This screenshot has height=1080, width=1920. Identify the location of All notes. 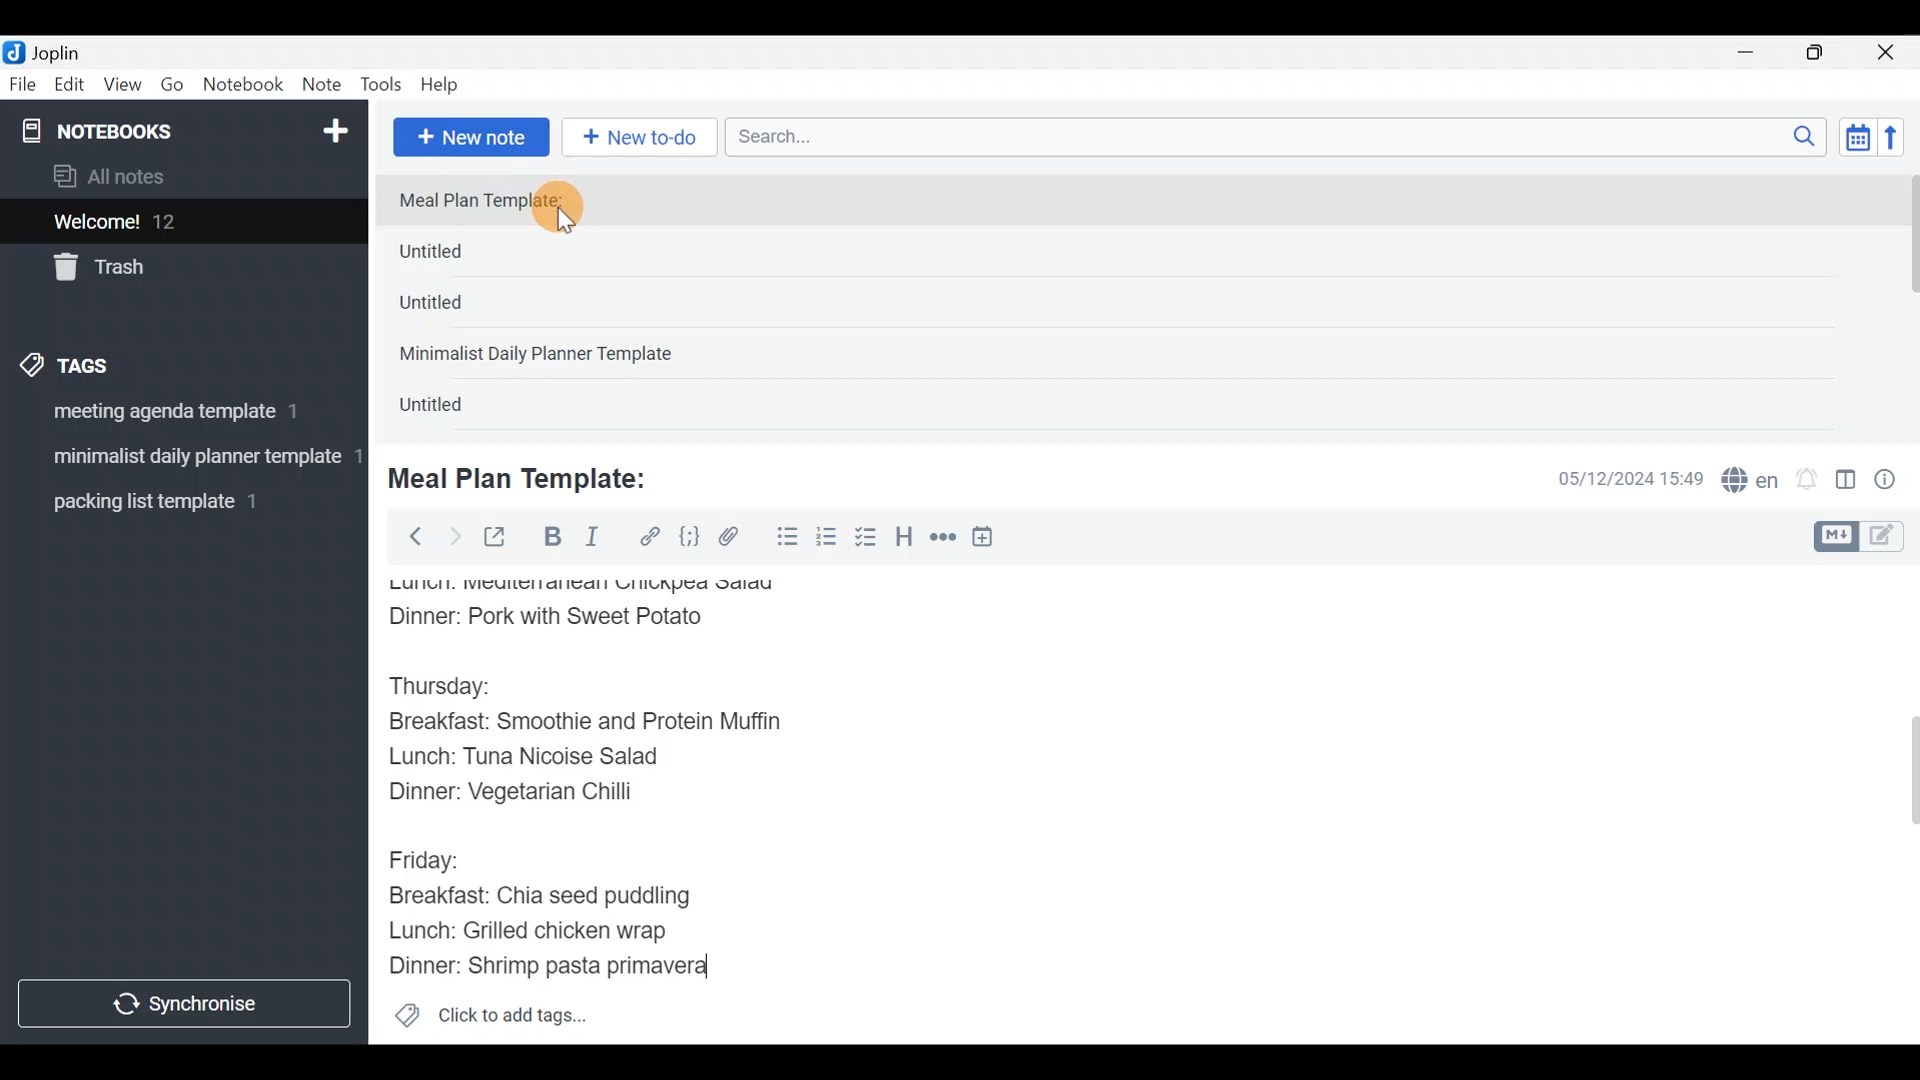
(179, 178).